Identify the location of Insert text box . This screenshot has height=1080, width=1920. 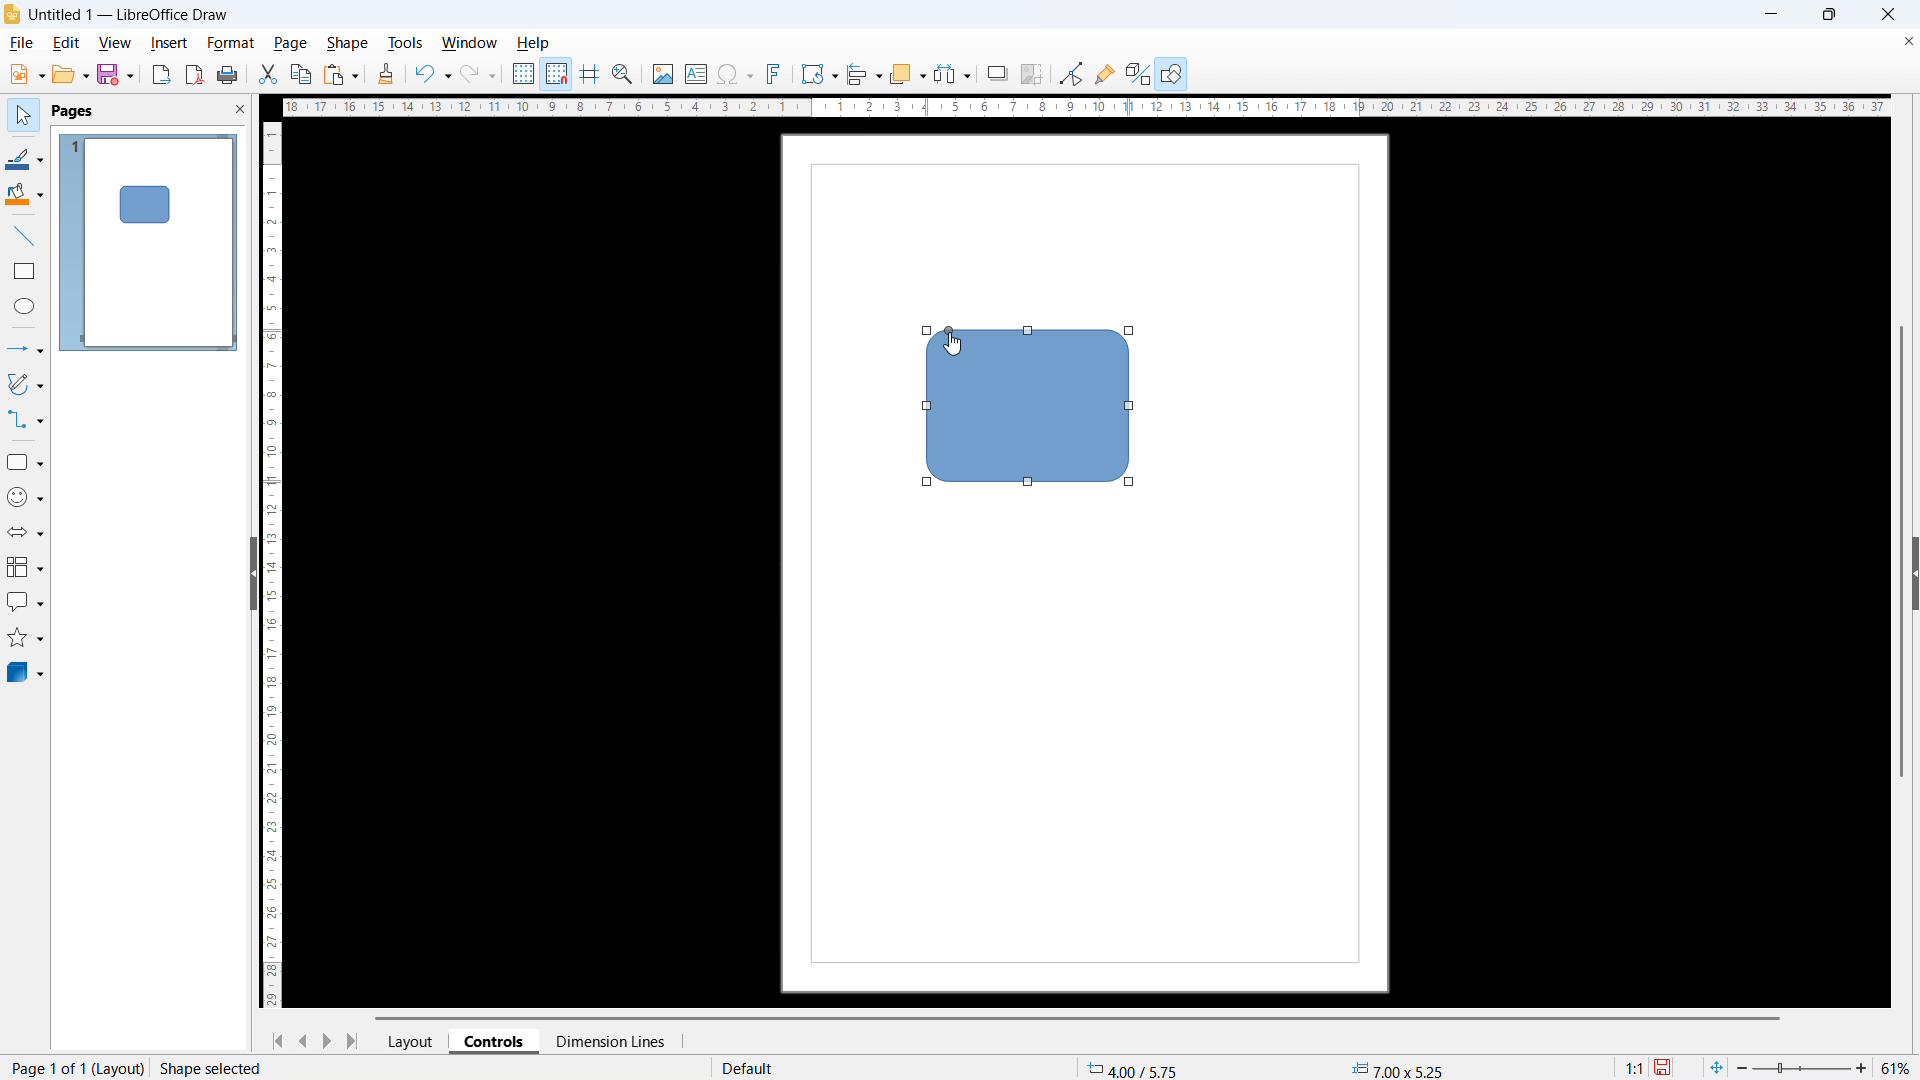
(696, 73).